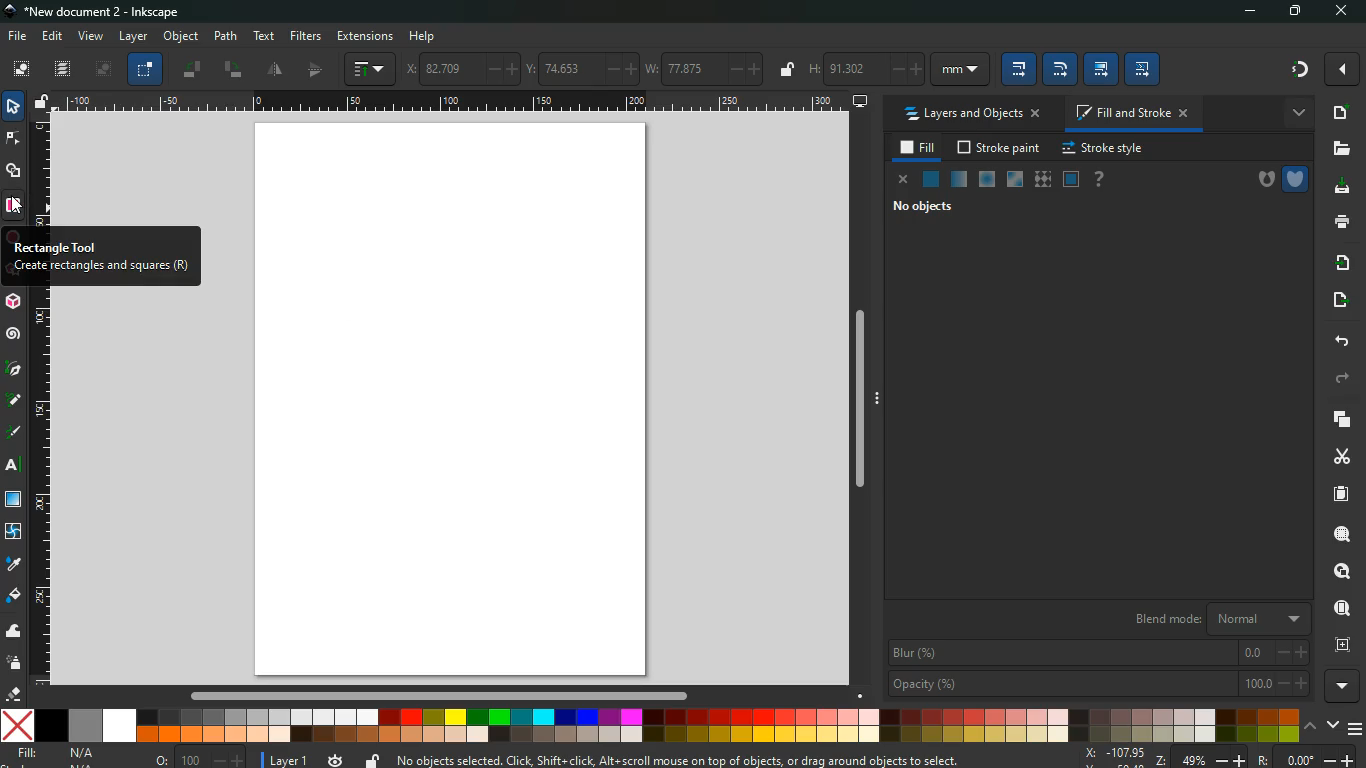 This screenshot has width=1366, height=768. I want to click on o, so click(195, 758).